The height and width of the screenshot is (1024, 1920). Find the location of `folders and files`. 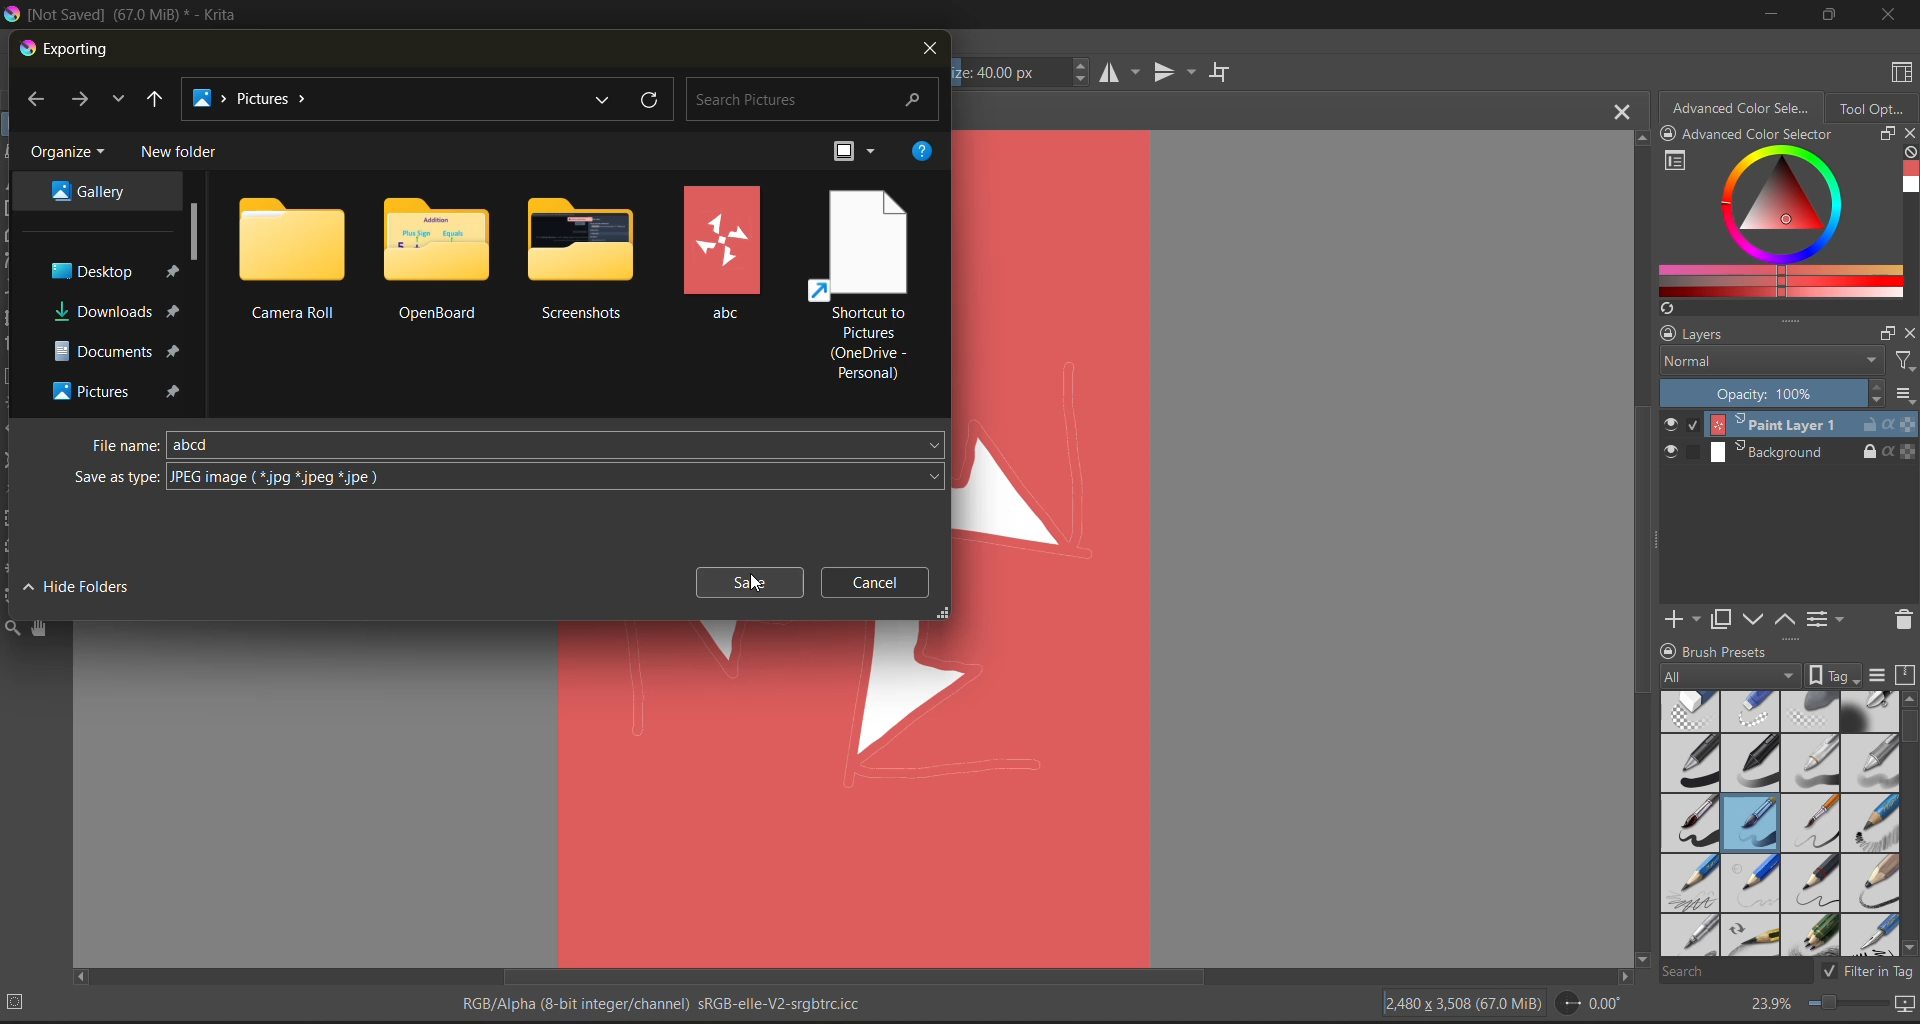

folders and files is located at coordinates (726, 252).